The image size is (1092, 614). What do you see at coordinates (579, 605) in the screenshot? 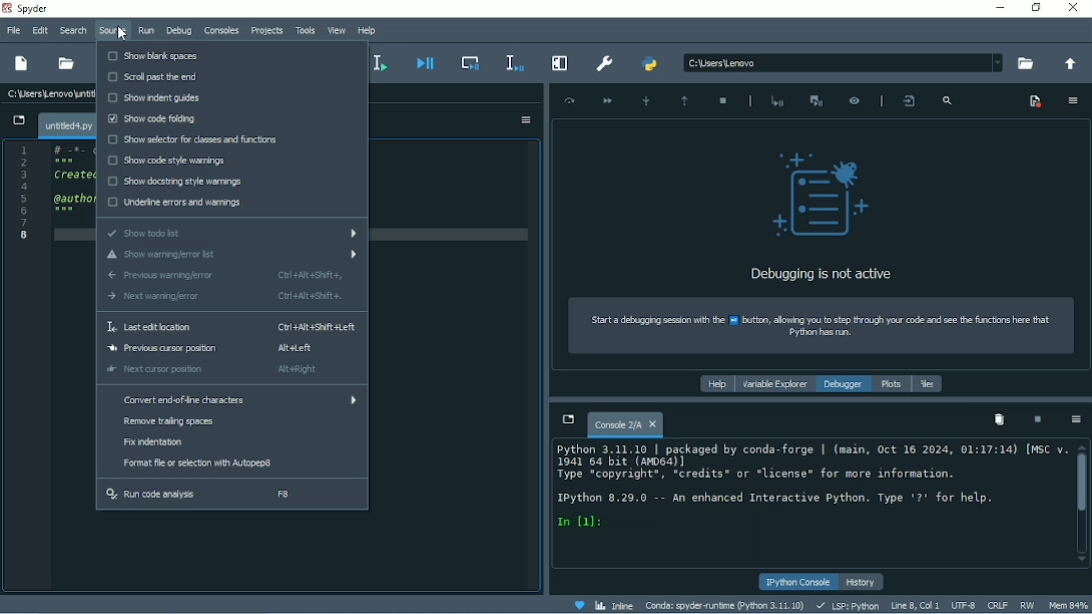
I see `Help Spyder` at bounding box center [579, 605].